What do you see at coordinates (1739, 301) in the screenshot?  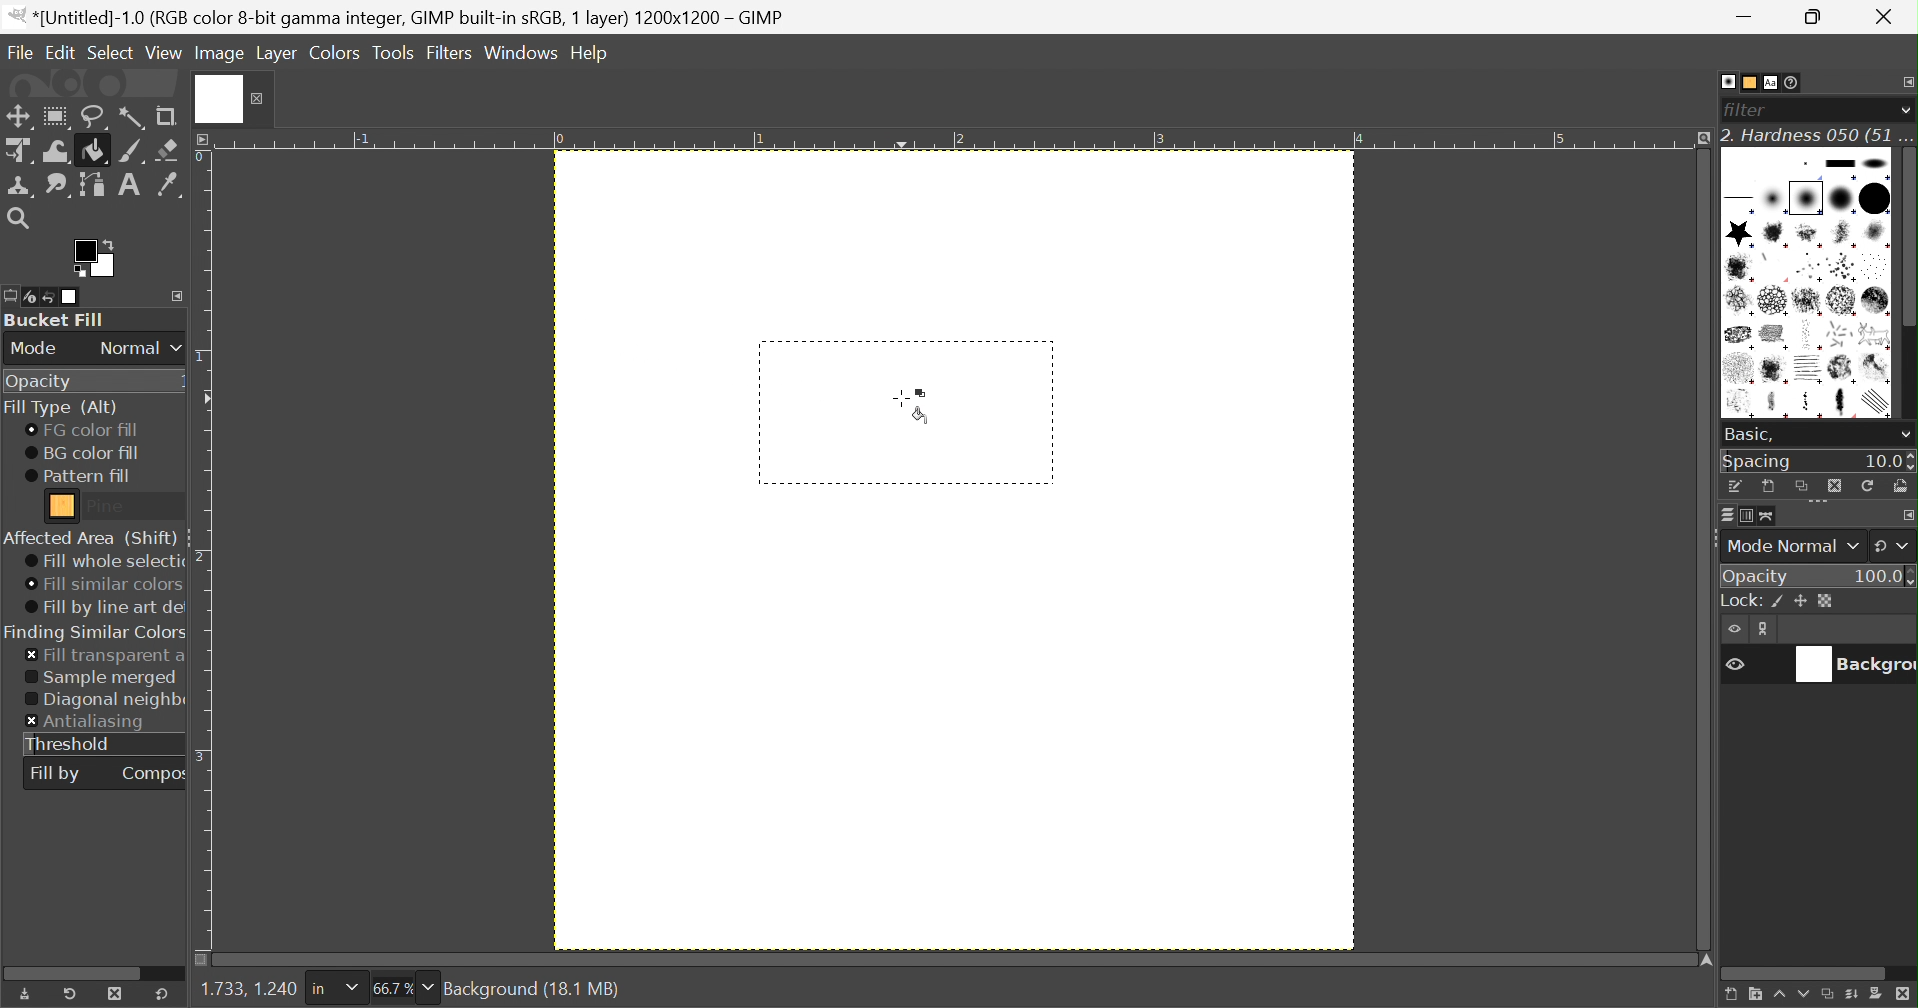 I see `Cell 01` at bounding box center [1739, 301].